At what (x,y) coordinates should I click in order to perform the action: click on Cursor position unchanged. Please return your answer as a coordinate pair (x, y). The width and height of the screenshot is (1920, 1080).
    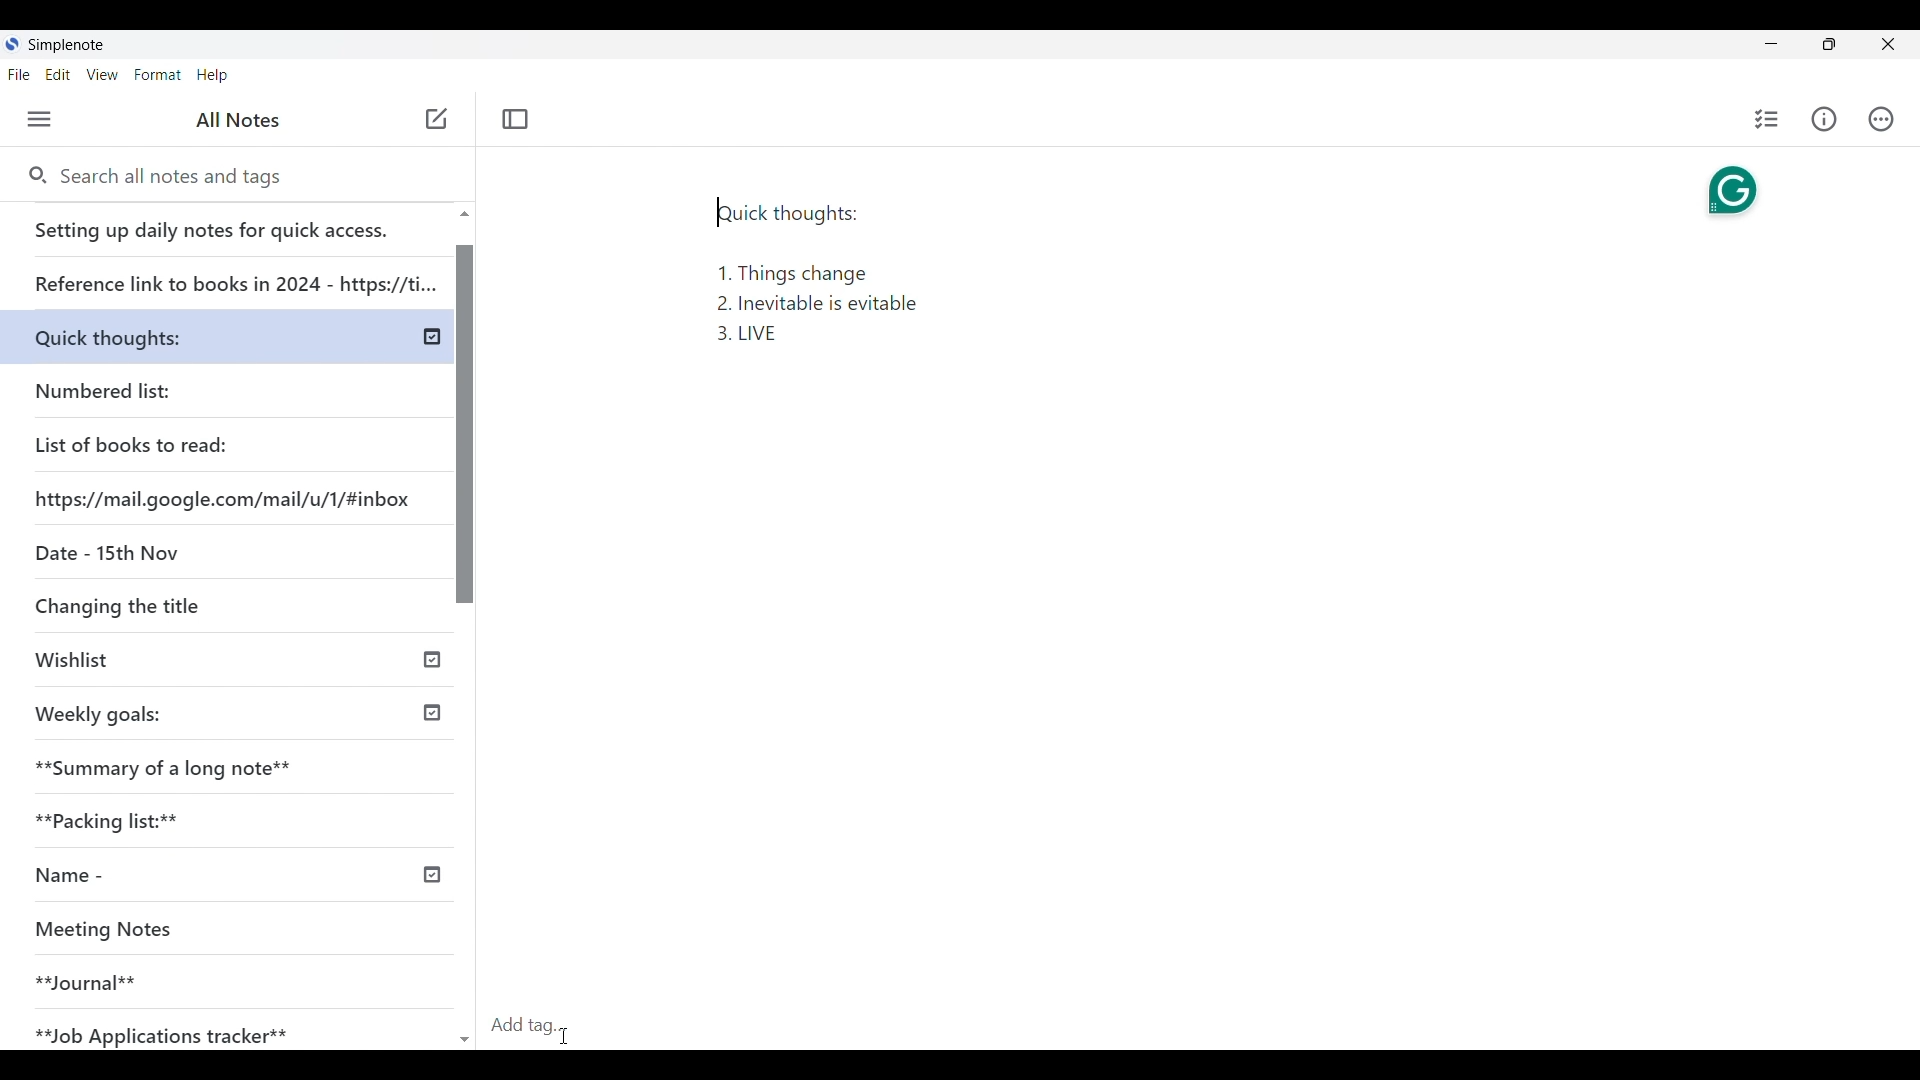
    Looking at the image, I should click on (436, 120).